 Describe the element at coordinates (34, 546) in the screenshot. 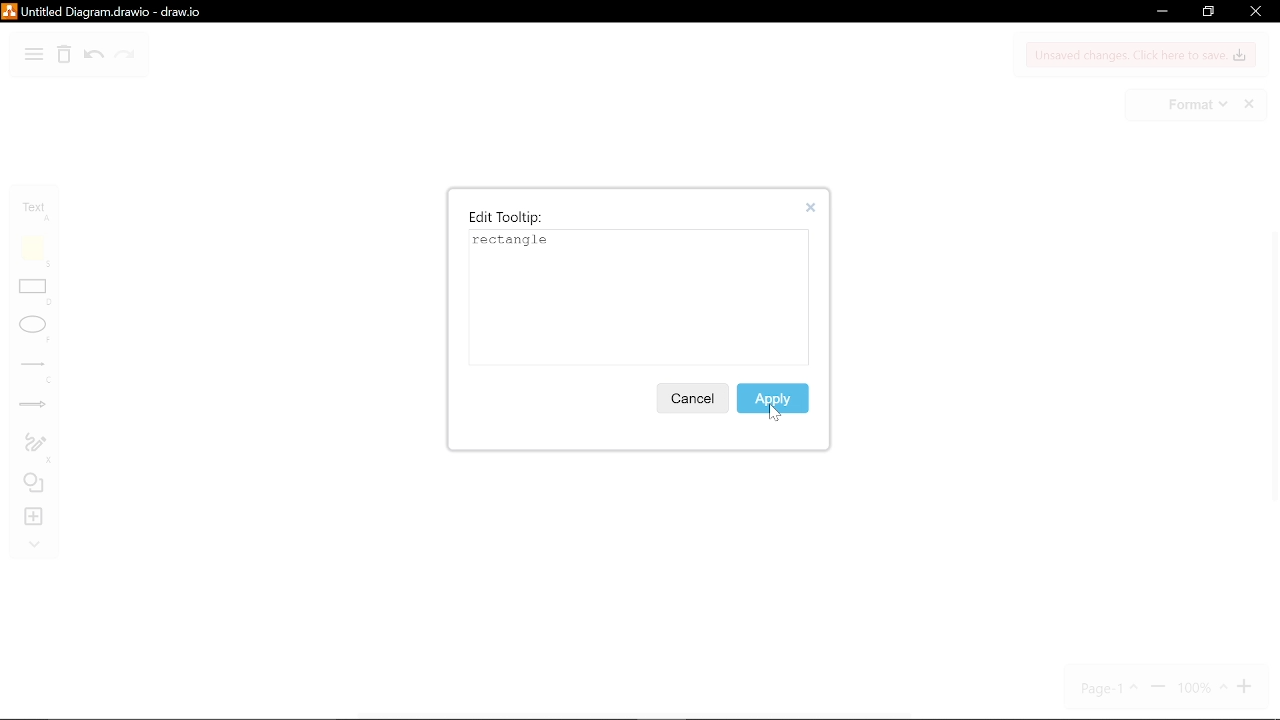

I see `collapse` at that location.